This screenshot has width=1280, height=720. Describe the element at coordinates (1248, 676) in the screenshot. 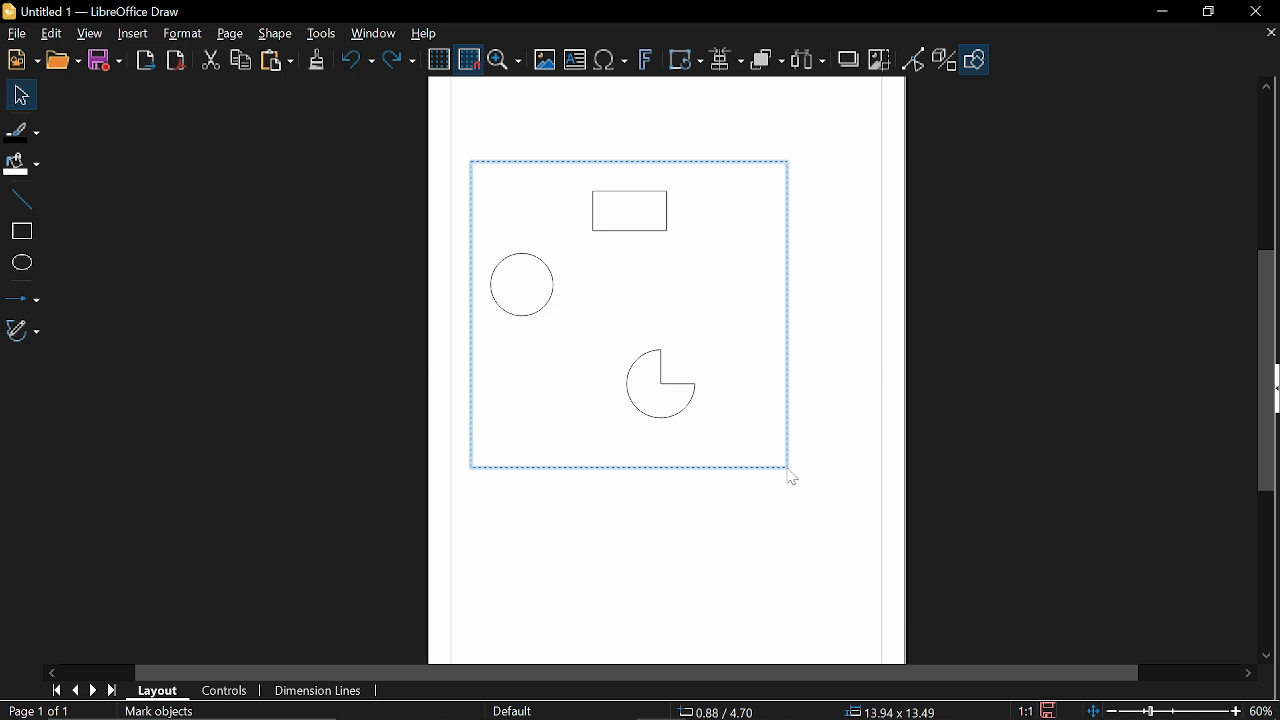

I see `Move right` at that location.